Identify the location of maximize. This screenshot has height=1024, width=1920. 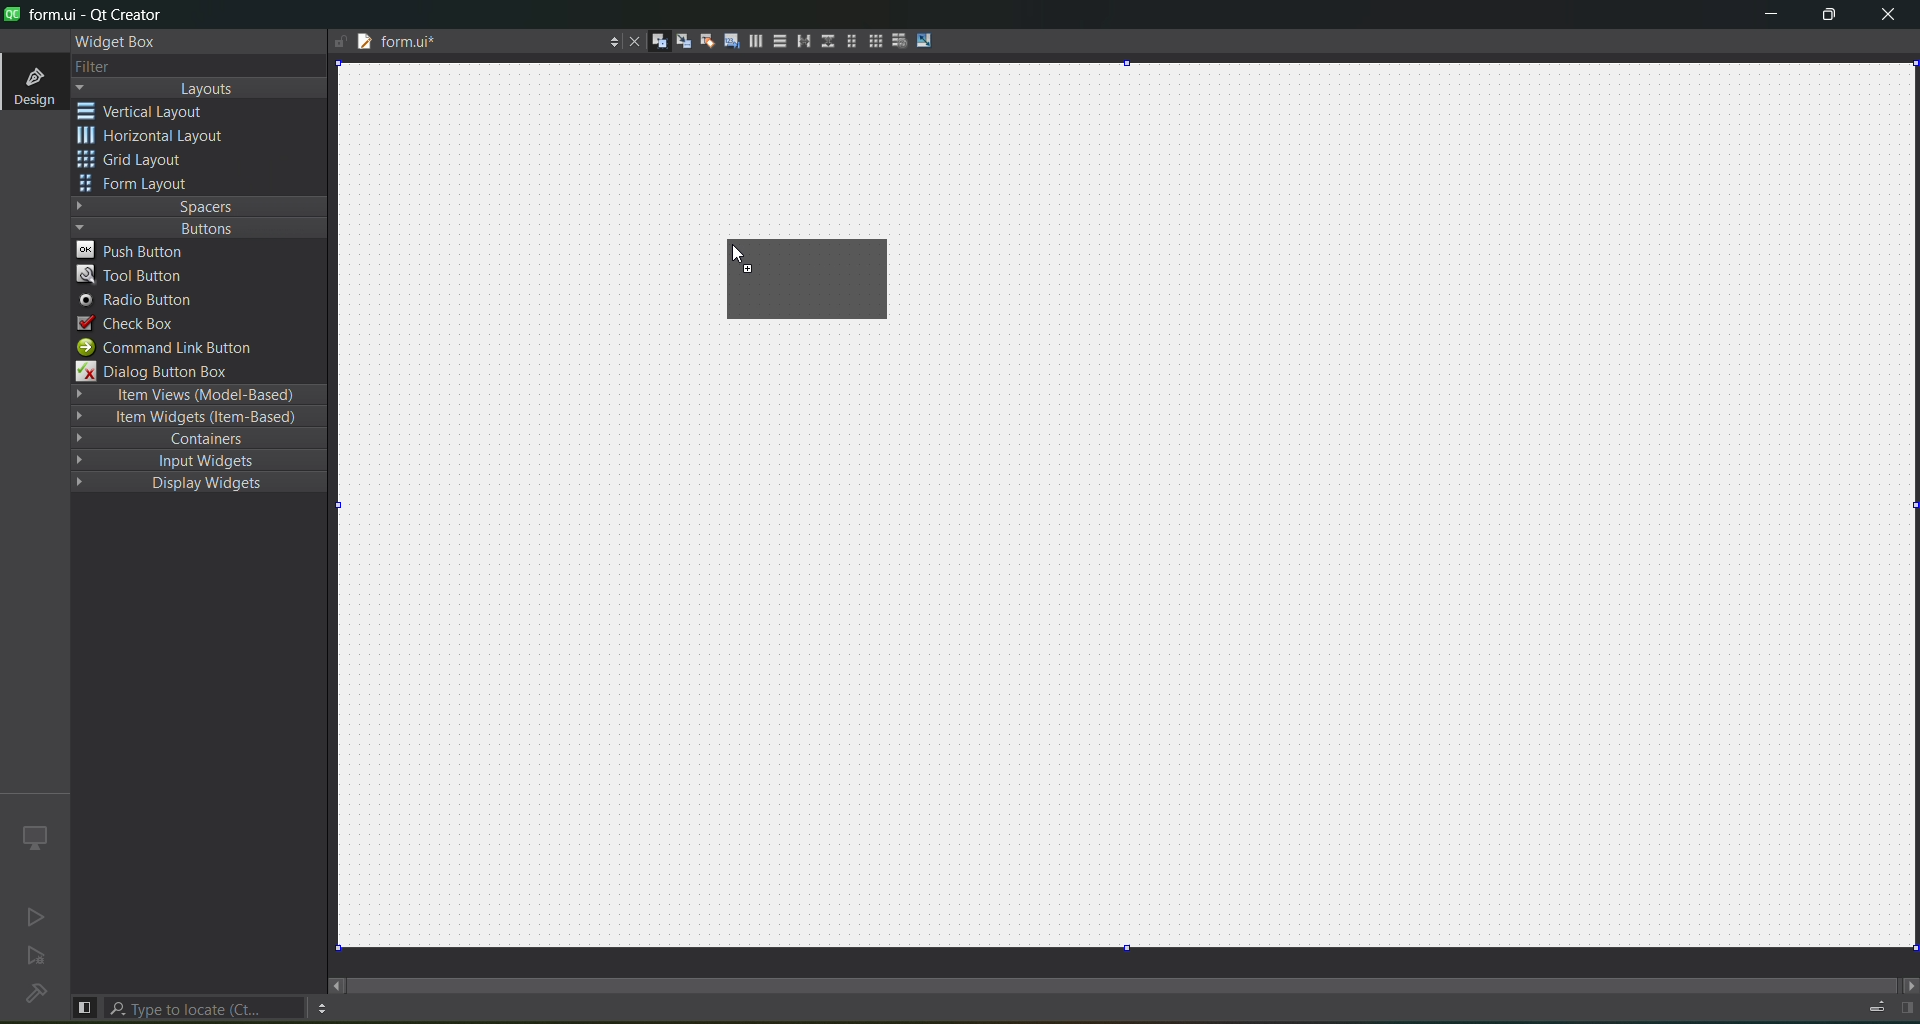
(1826, 17).